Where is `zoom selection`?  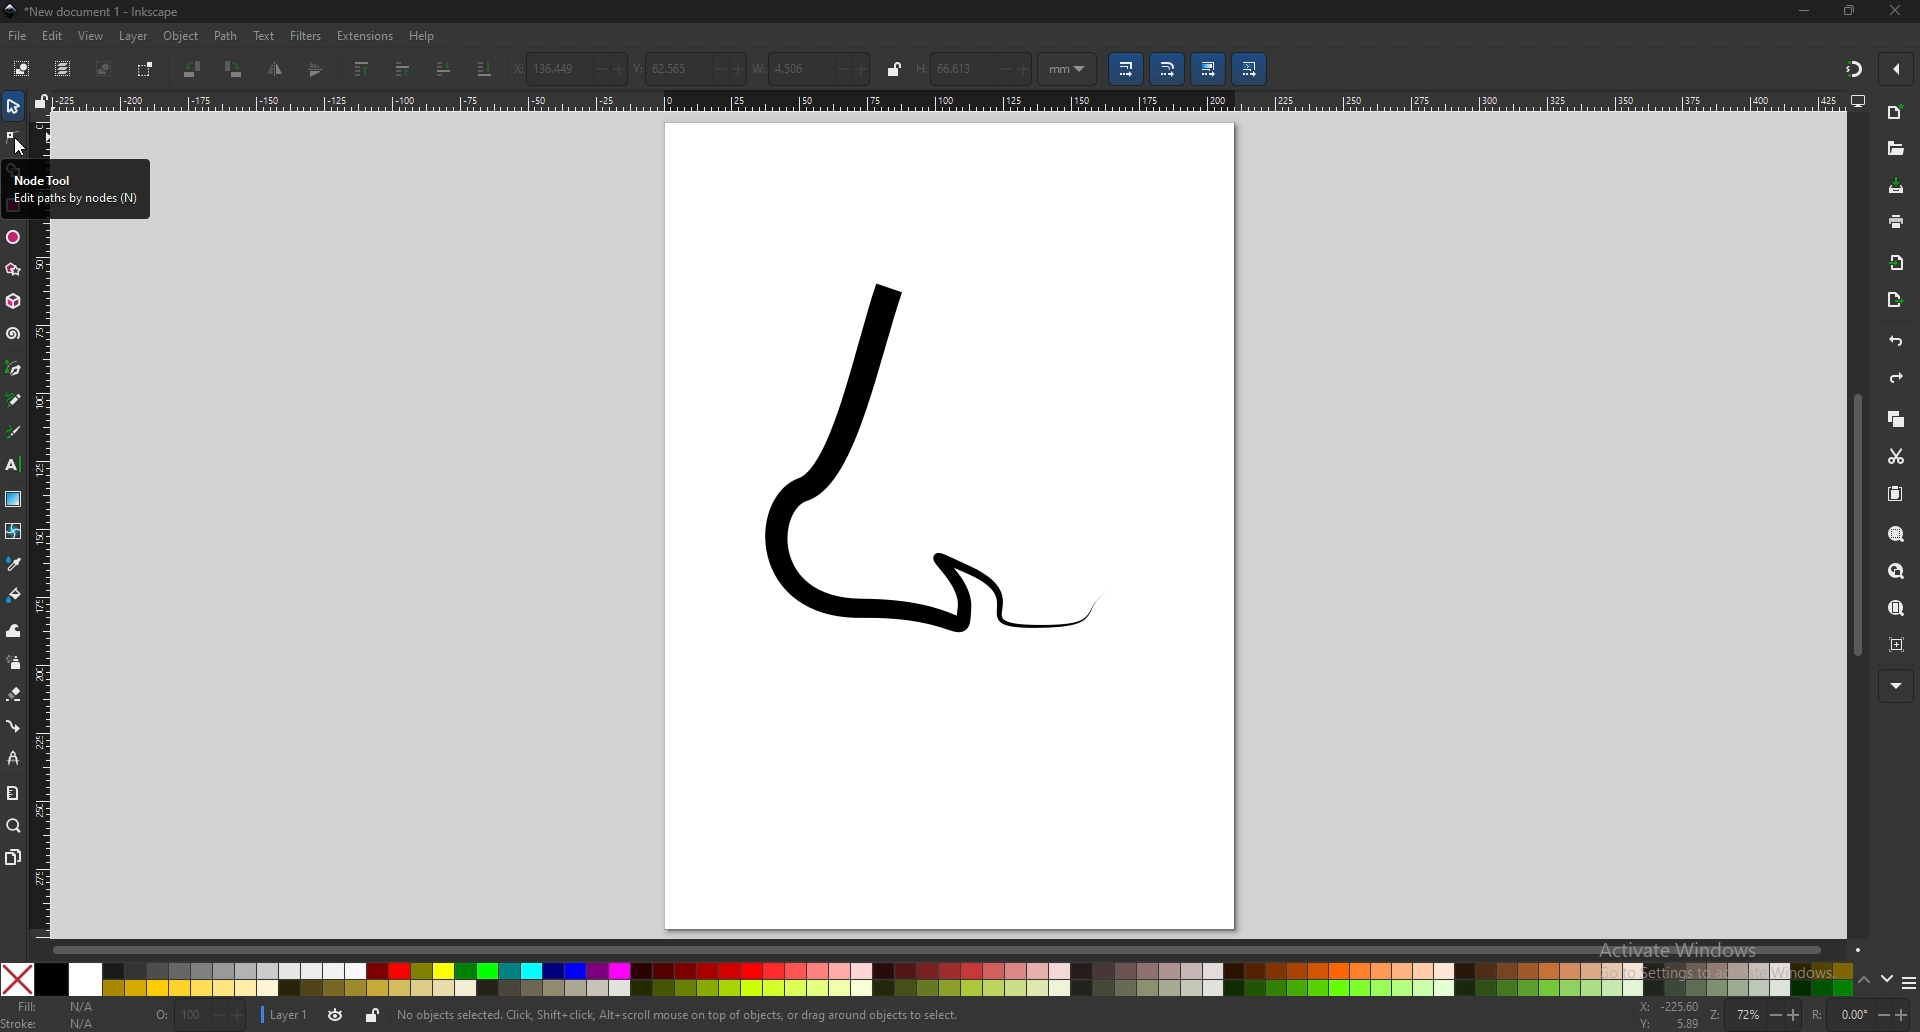
zoom selection is located at coordinates (1895, 534).